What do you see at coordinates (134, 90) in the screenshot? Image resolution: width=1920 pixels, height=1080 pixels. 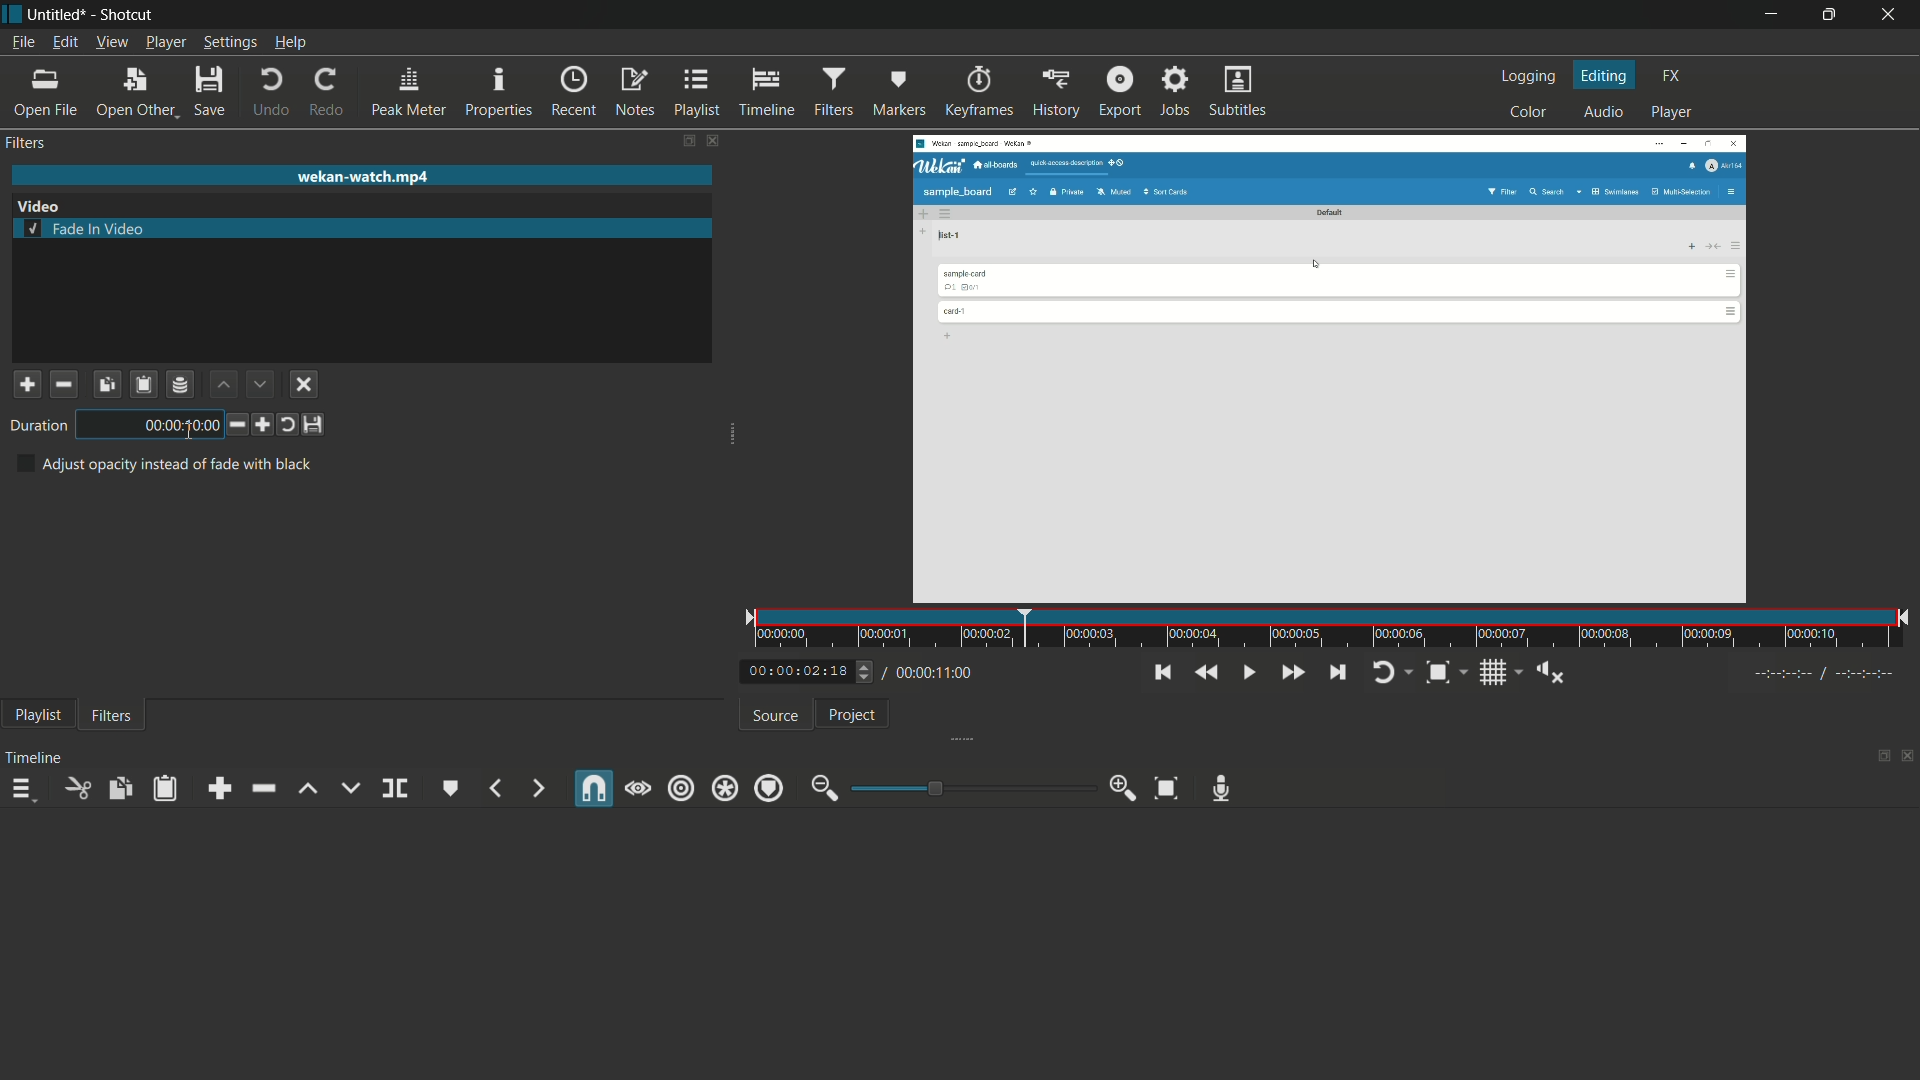 I see `open other` at bounding box center [134, 90].